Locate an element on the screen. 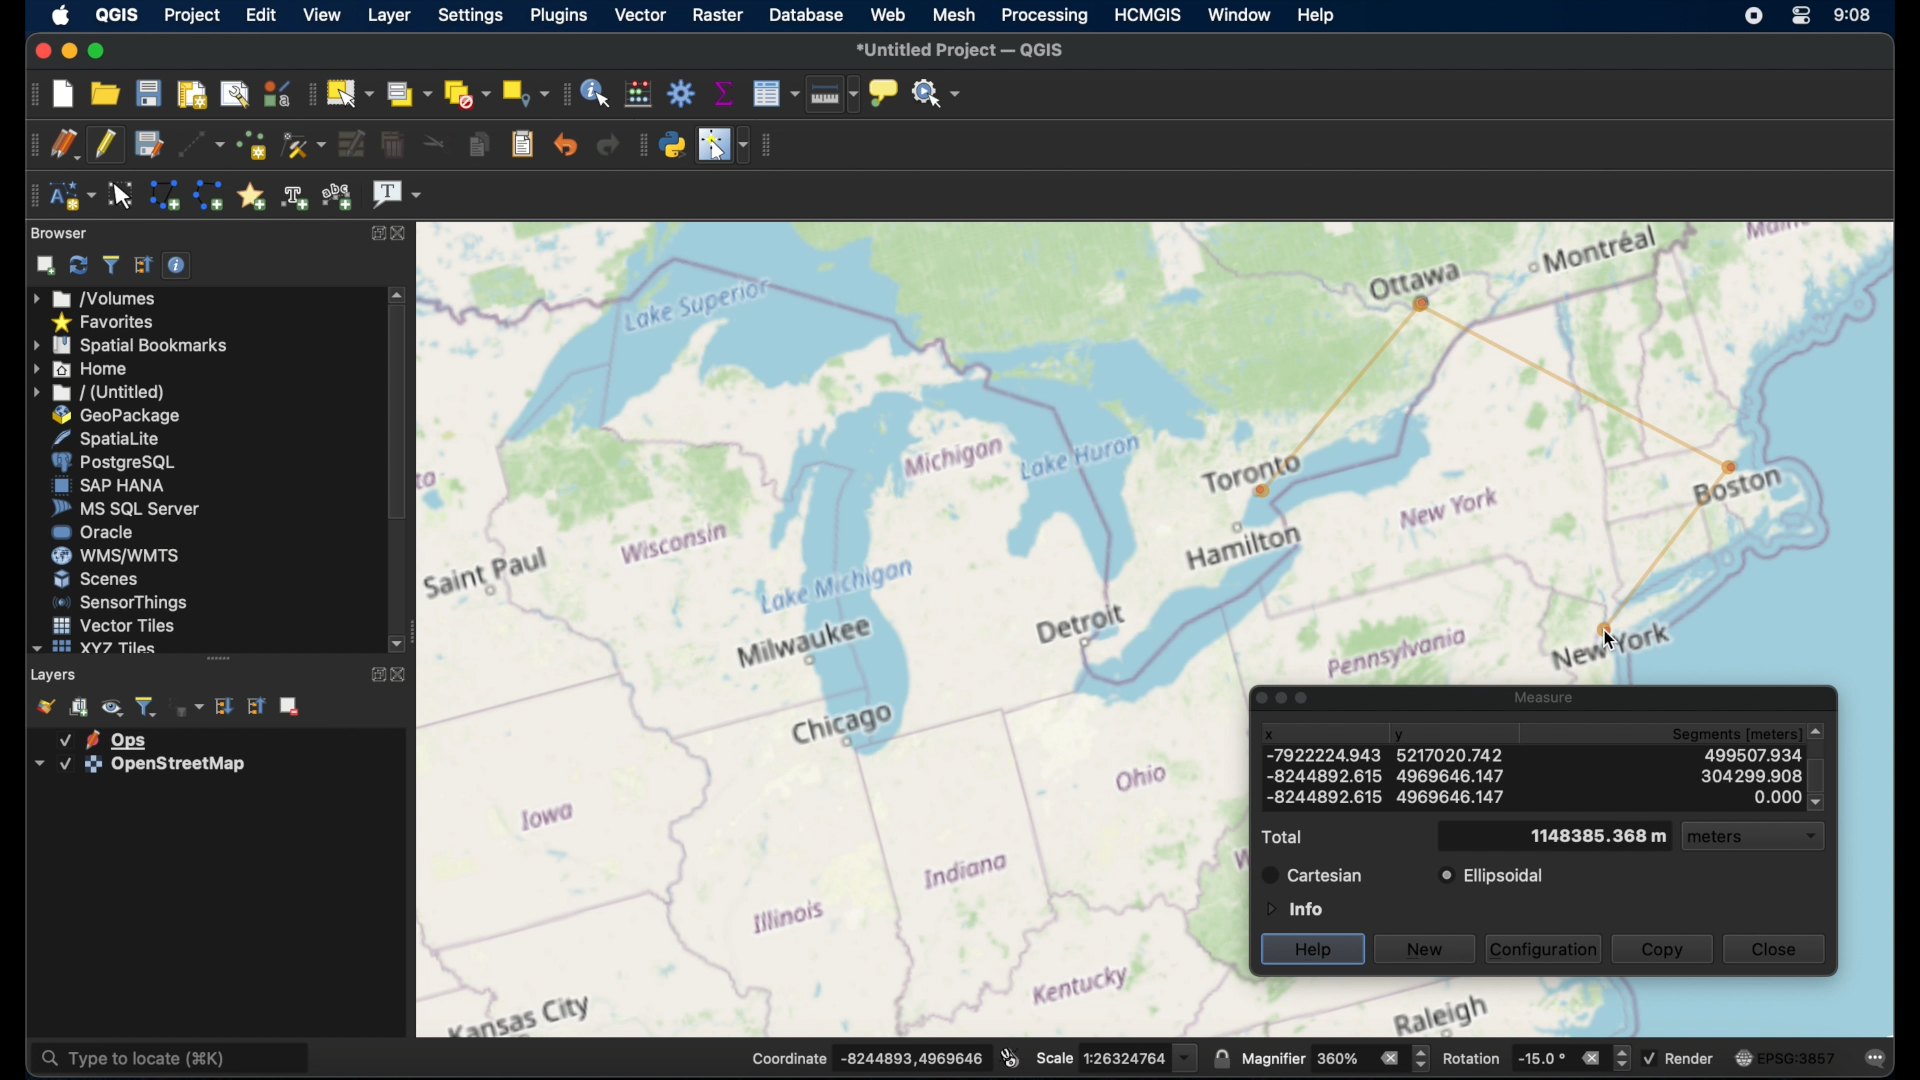  show layout manager is located at coordinates (234, 91).